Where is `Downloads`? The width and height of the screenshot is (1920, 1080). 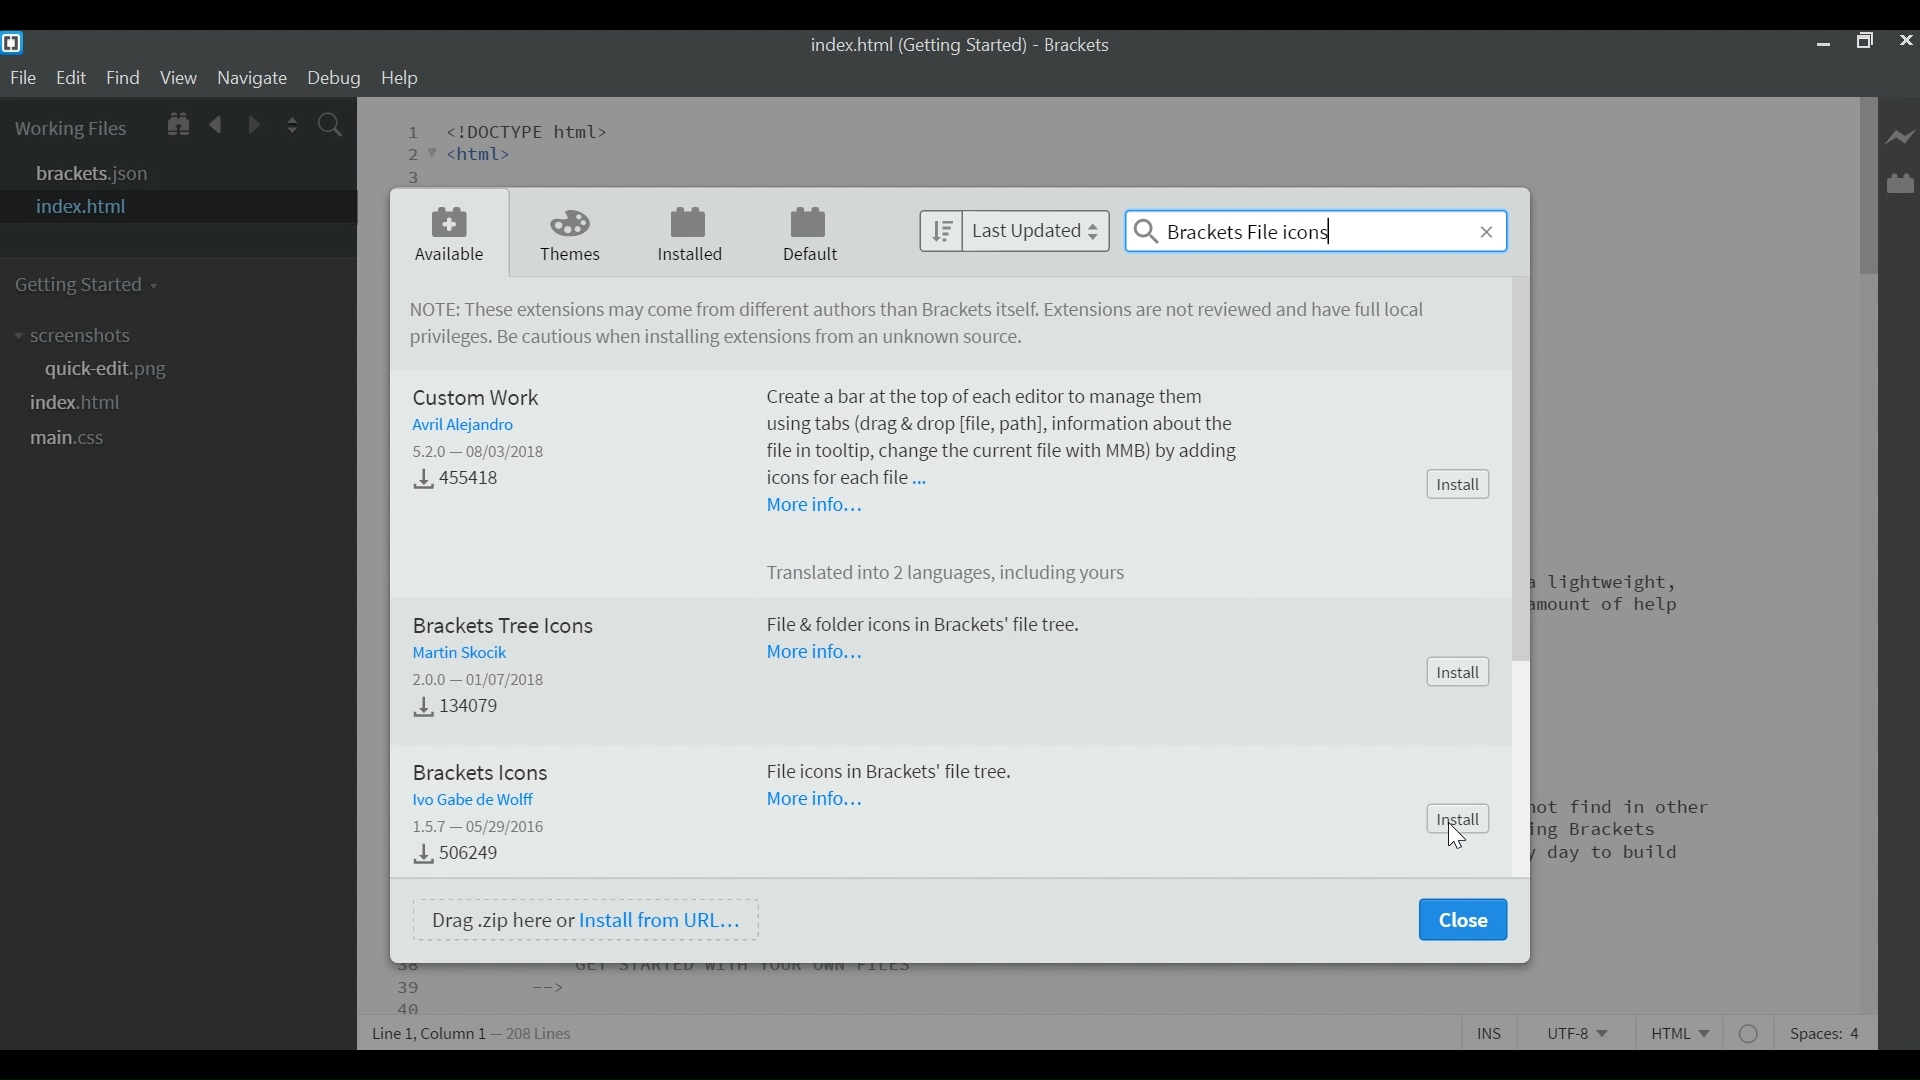
Downloads is located at coordinates (452, 709).